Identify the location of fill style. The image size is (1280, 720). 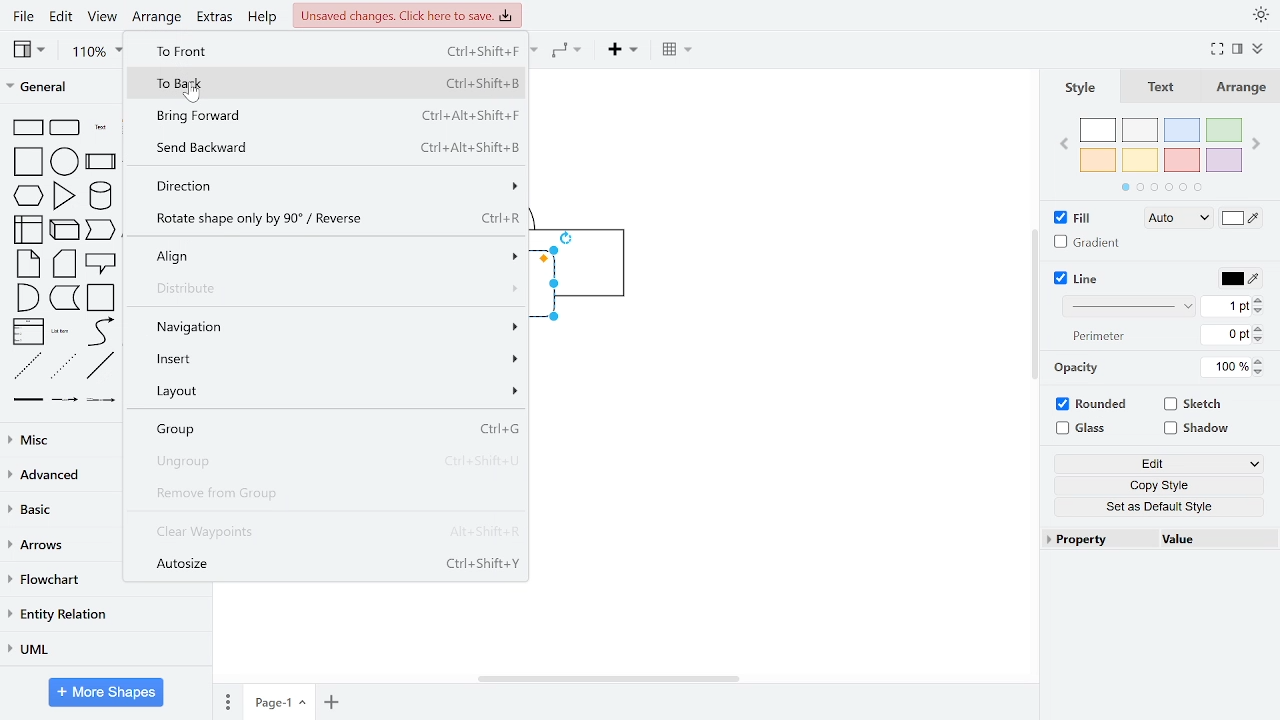
(1178, 219).